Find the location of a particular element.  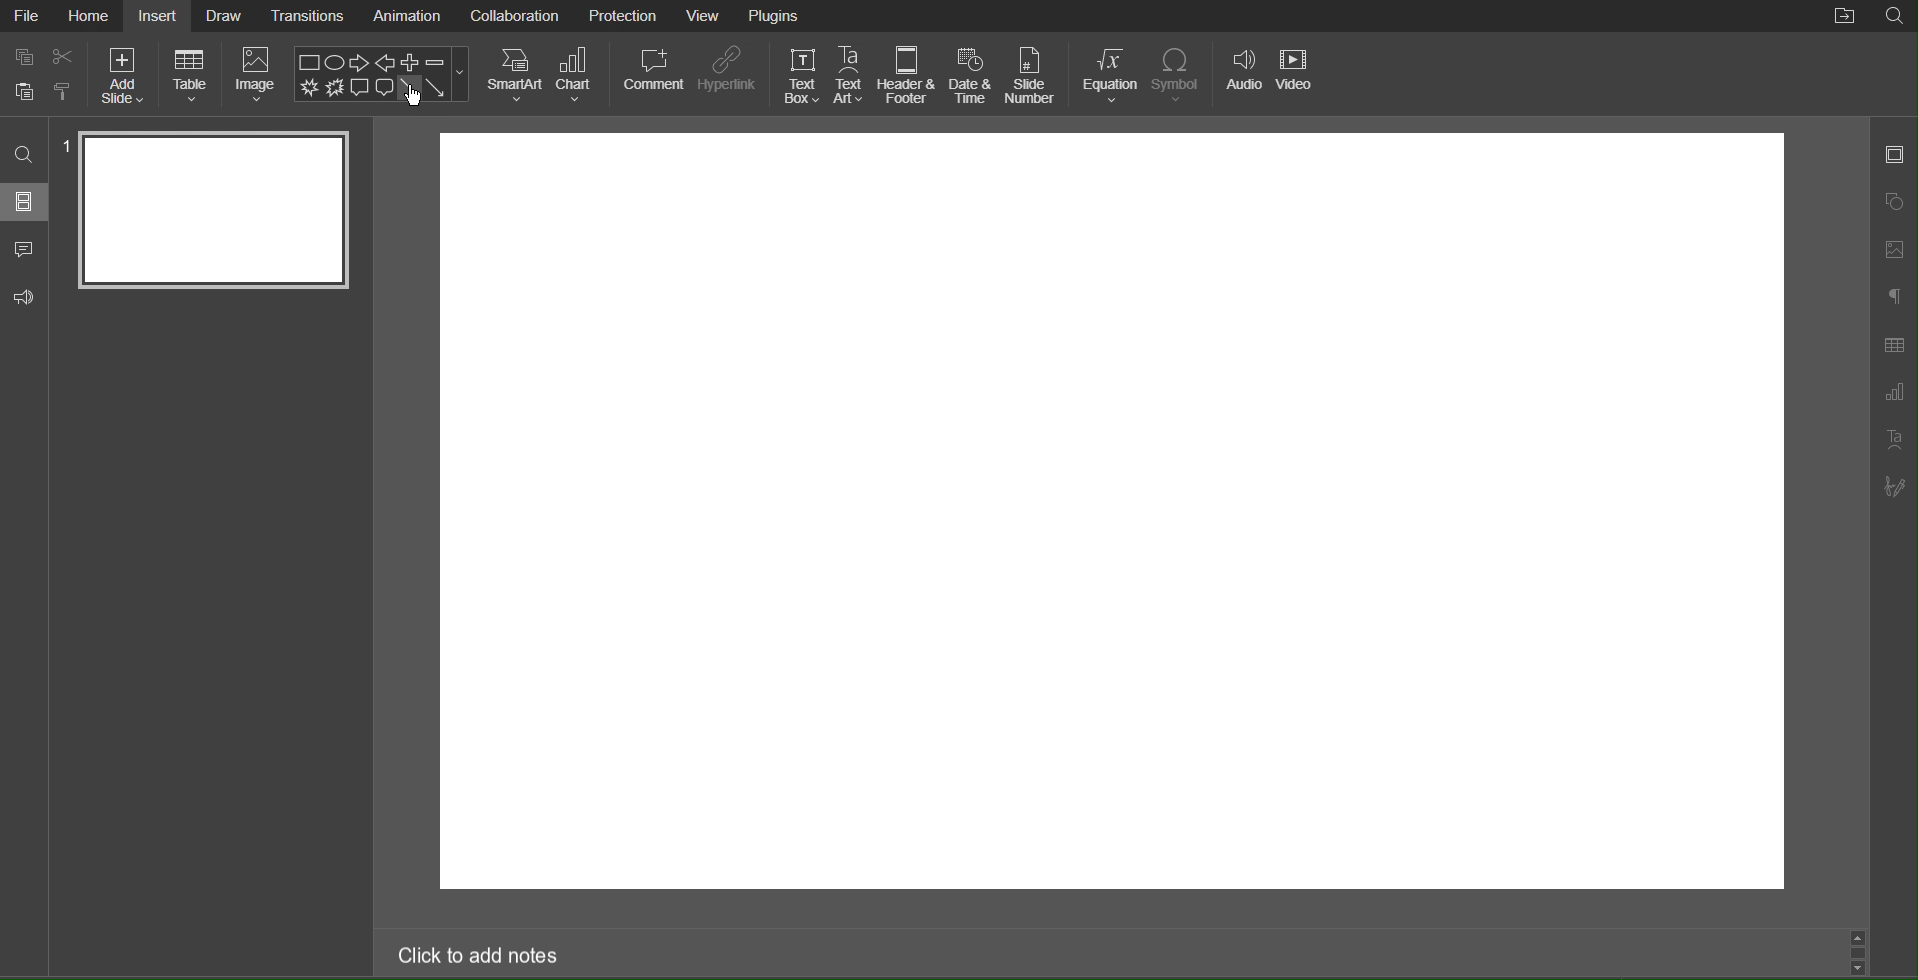

Equation is located at coordinates (1111, 74).